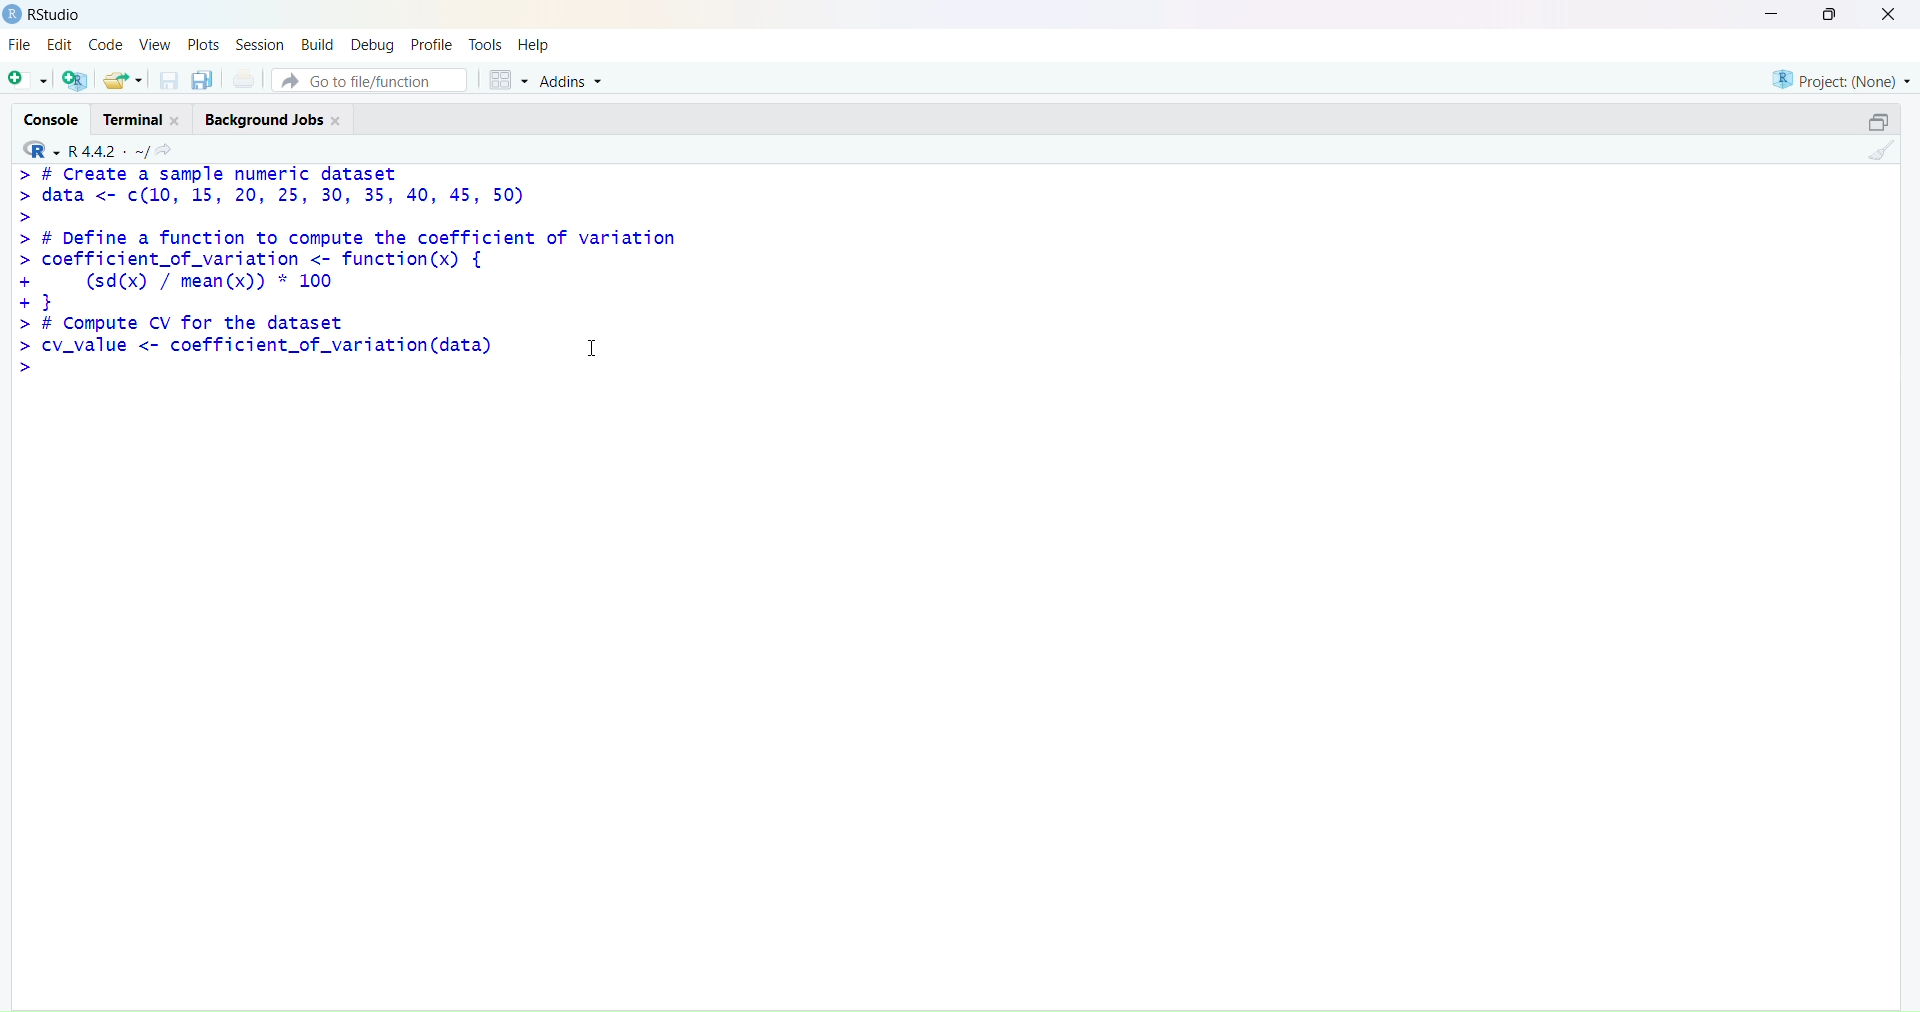 The image size is (1920, 1012). What do you see at coordinates (432, 46) in the screenshot?
I see `profile` at bounding box center [432, 46].